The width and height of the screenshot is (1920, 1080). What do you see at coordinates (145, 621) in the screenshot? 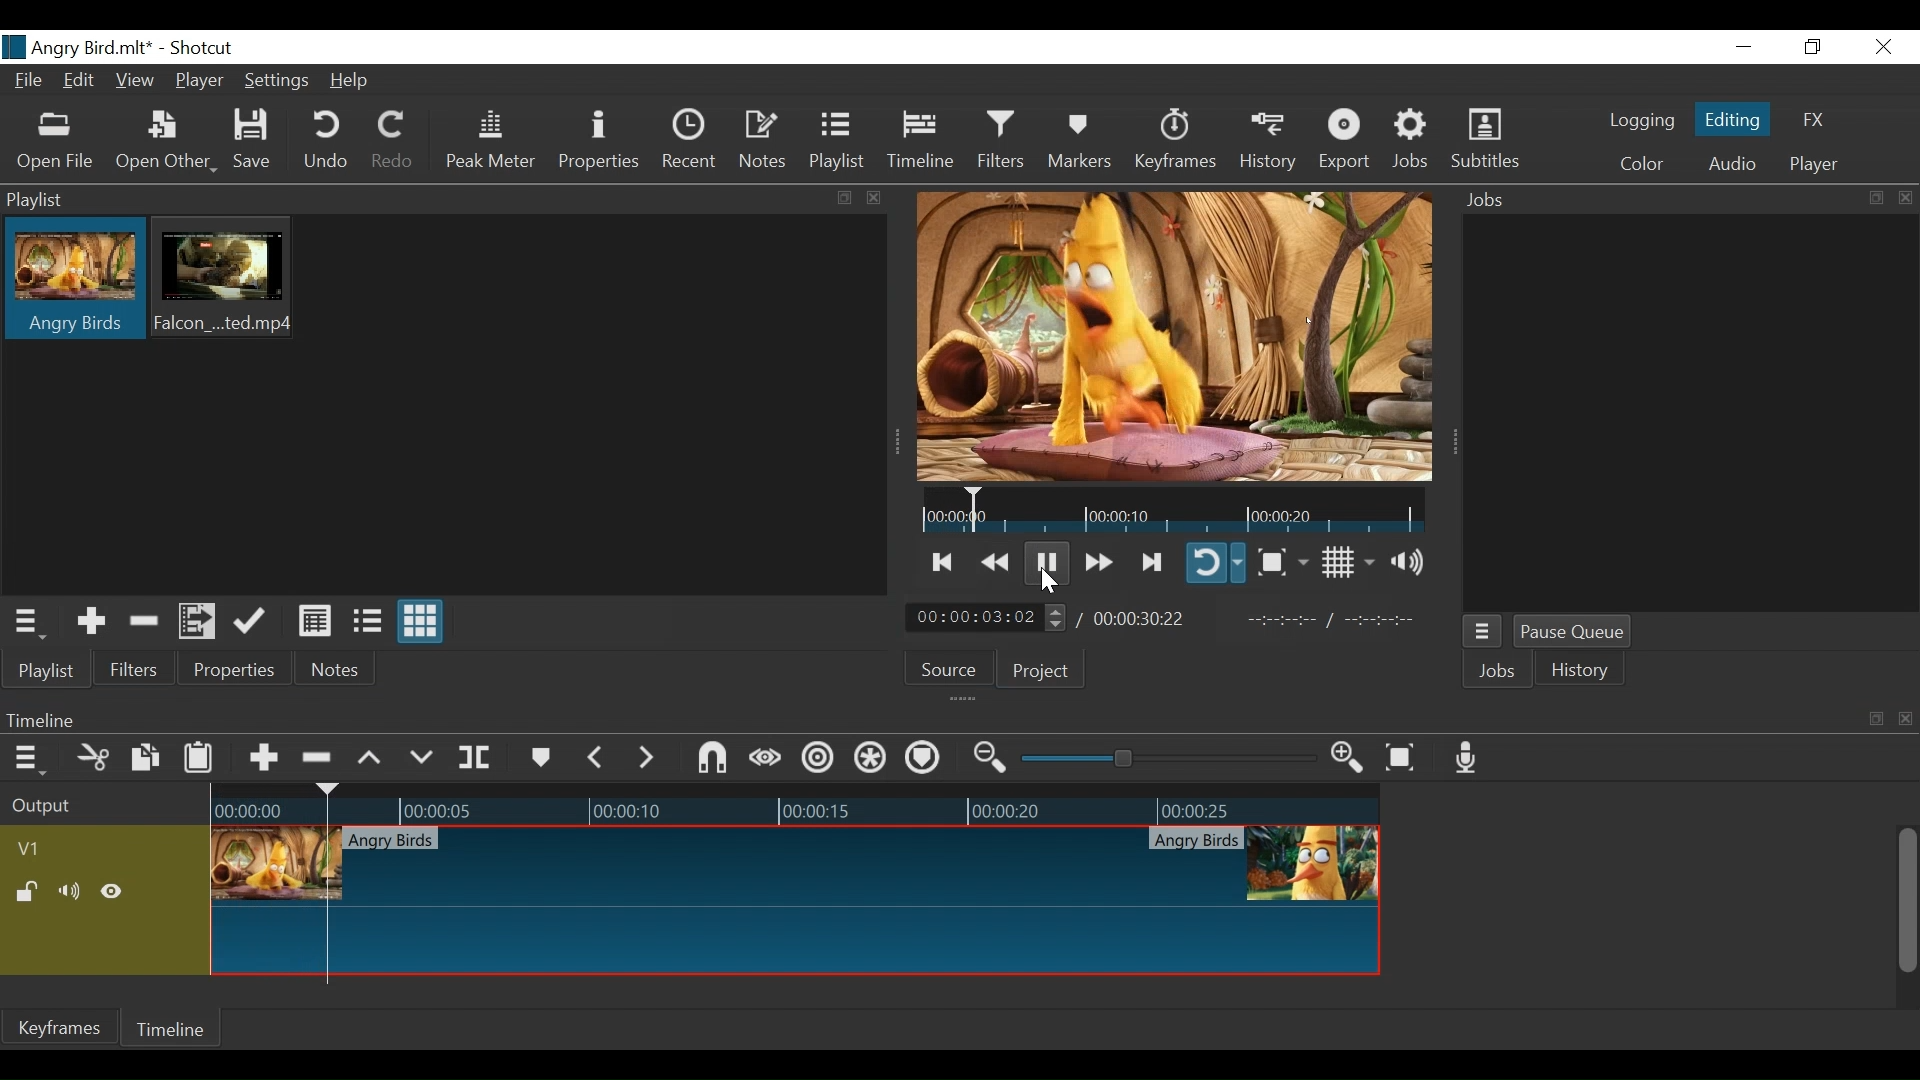
I see `Remove cut` at bounding box center [145, 621].